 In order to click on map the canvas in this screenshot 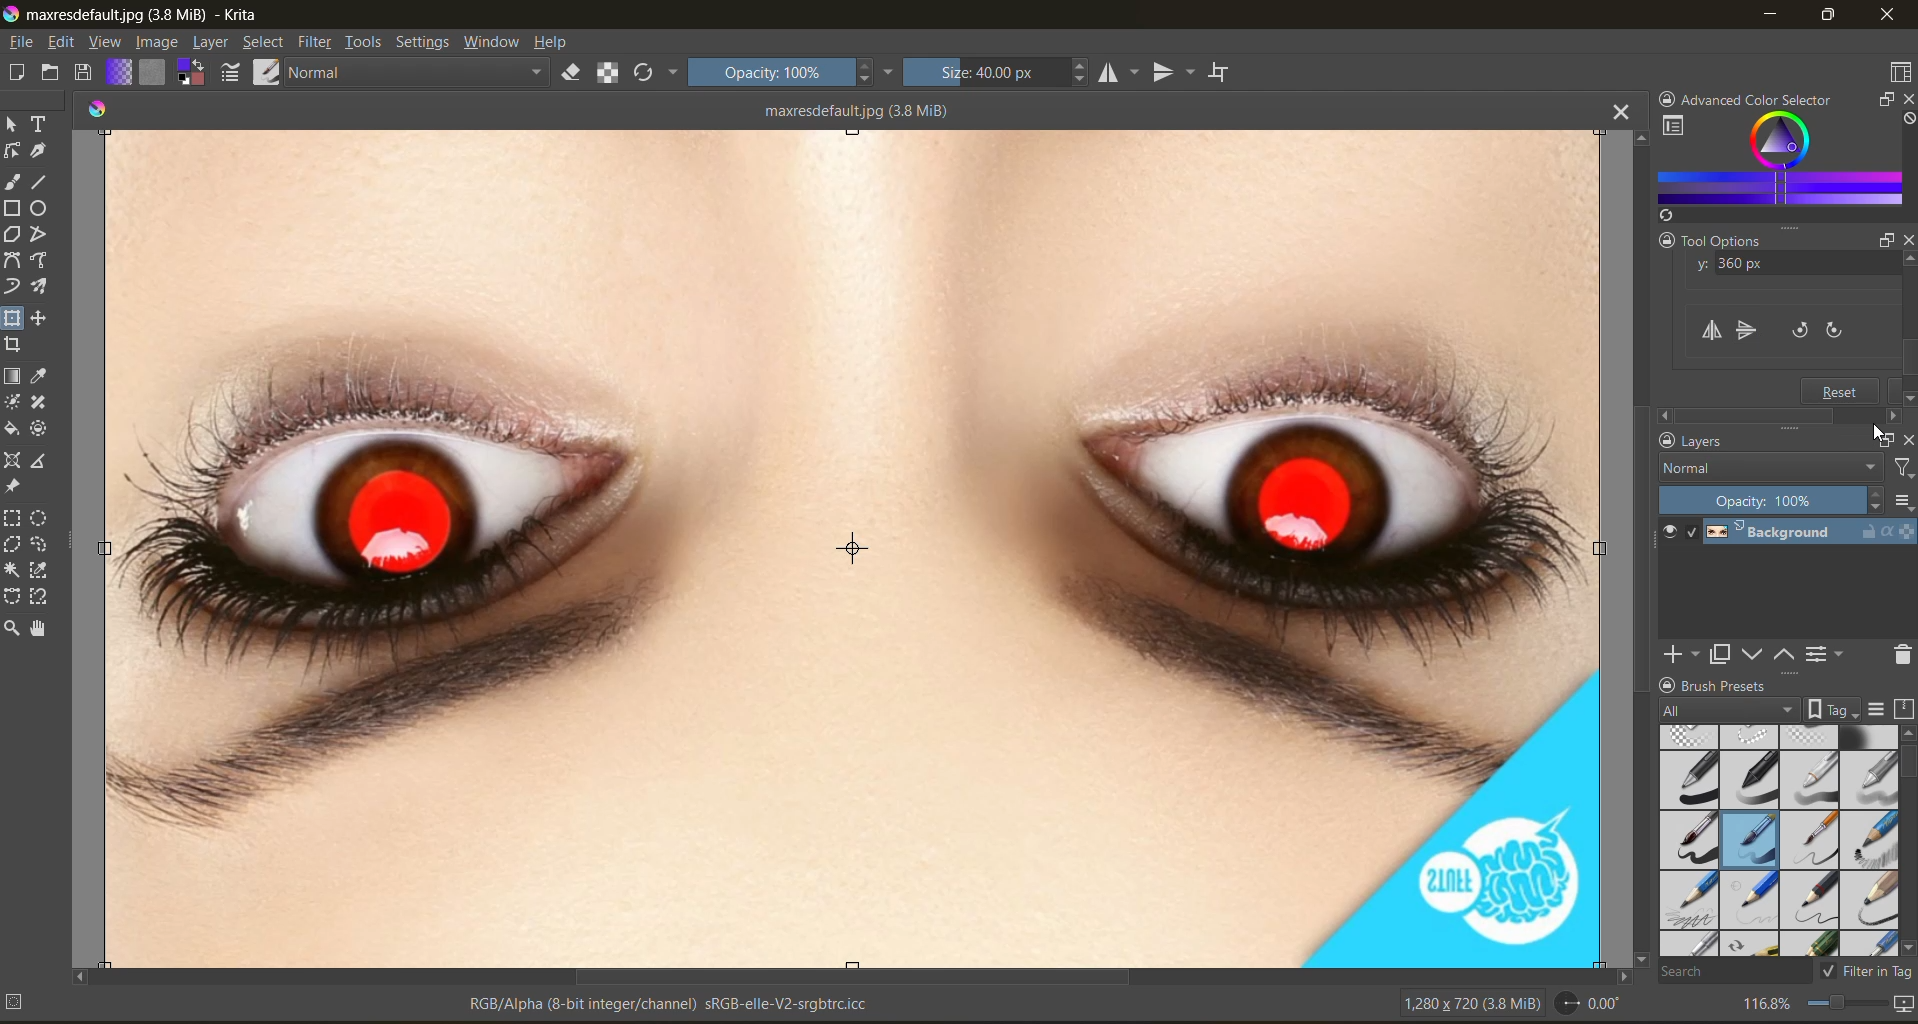, I will do `click(1905, 1005)`.